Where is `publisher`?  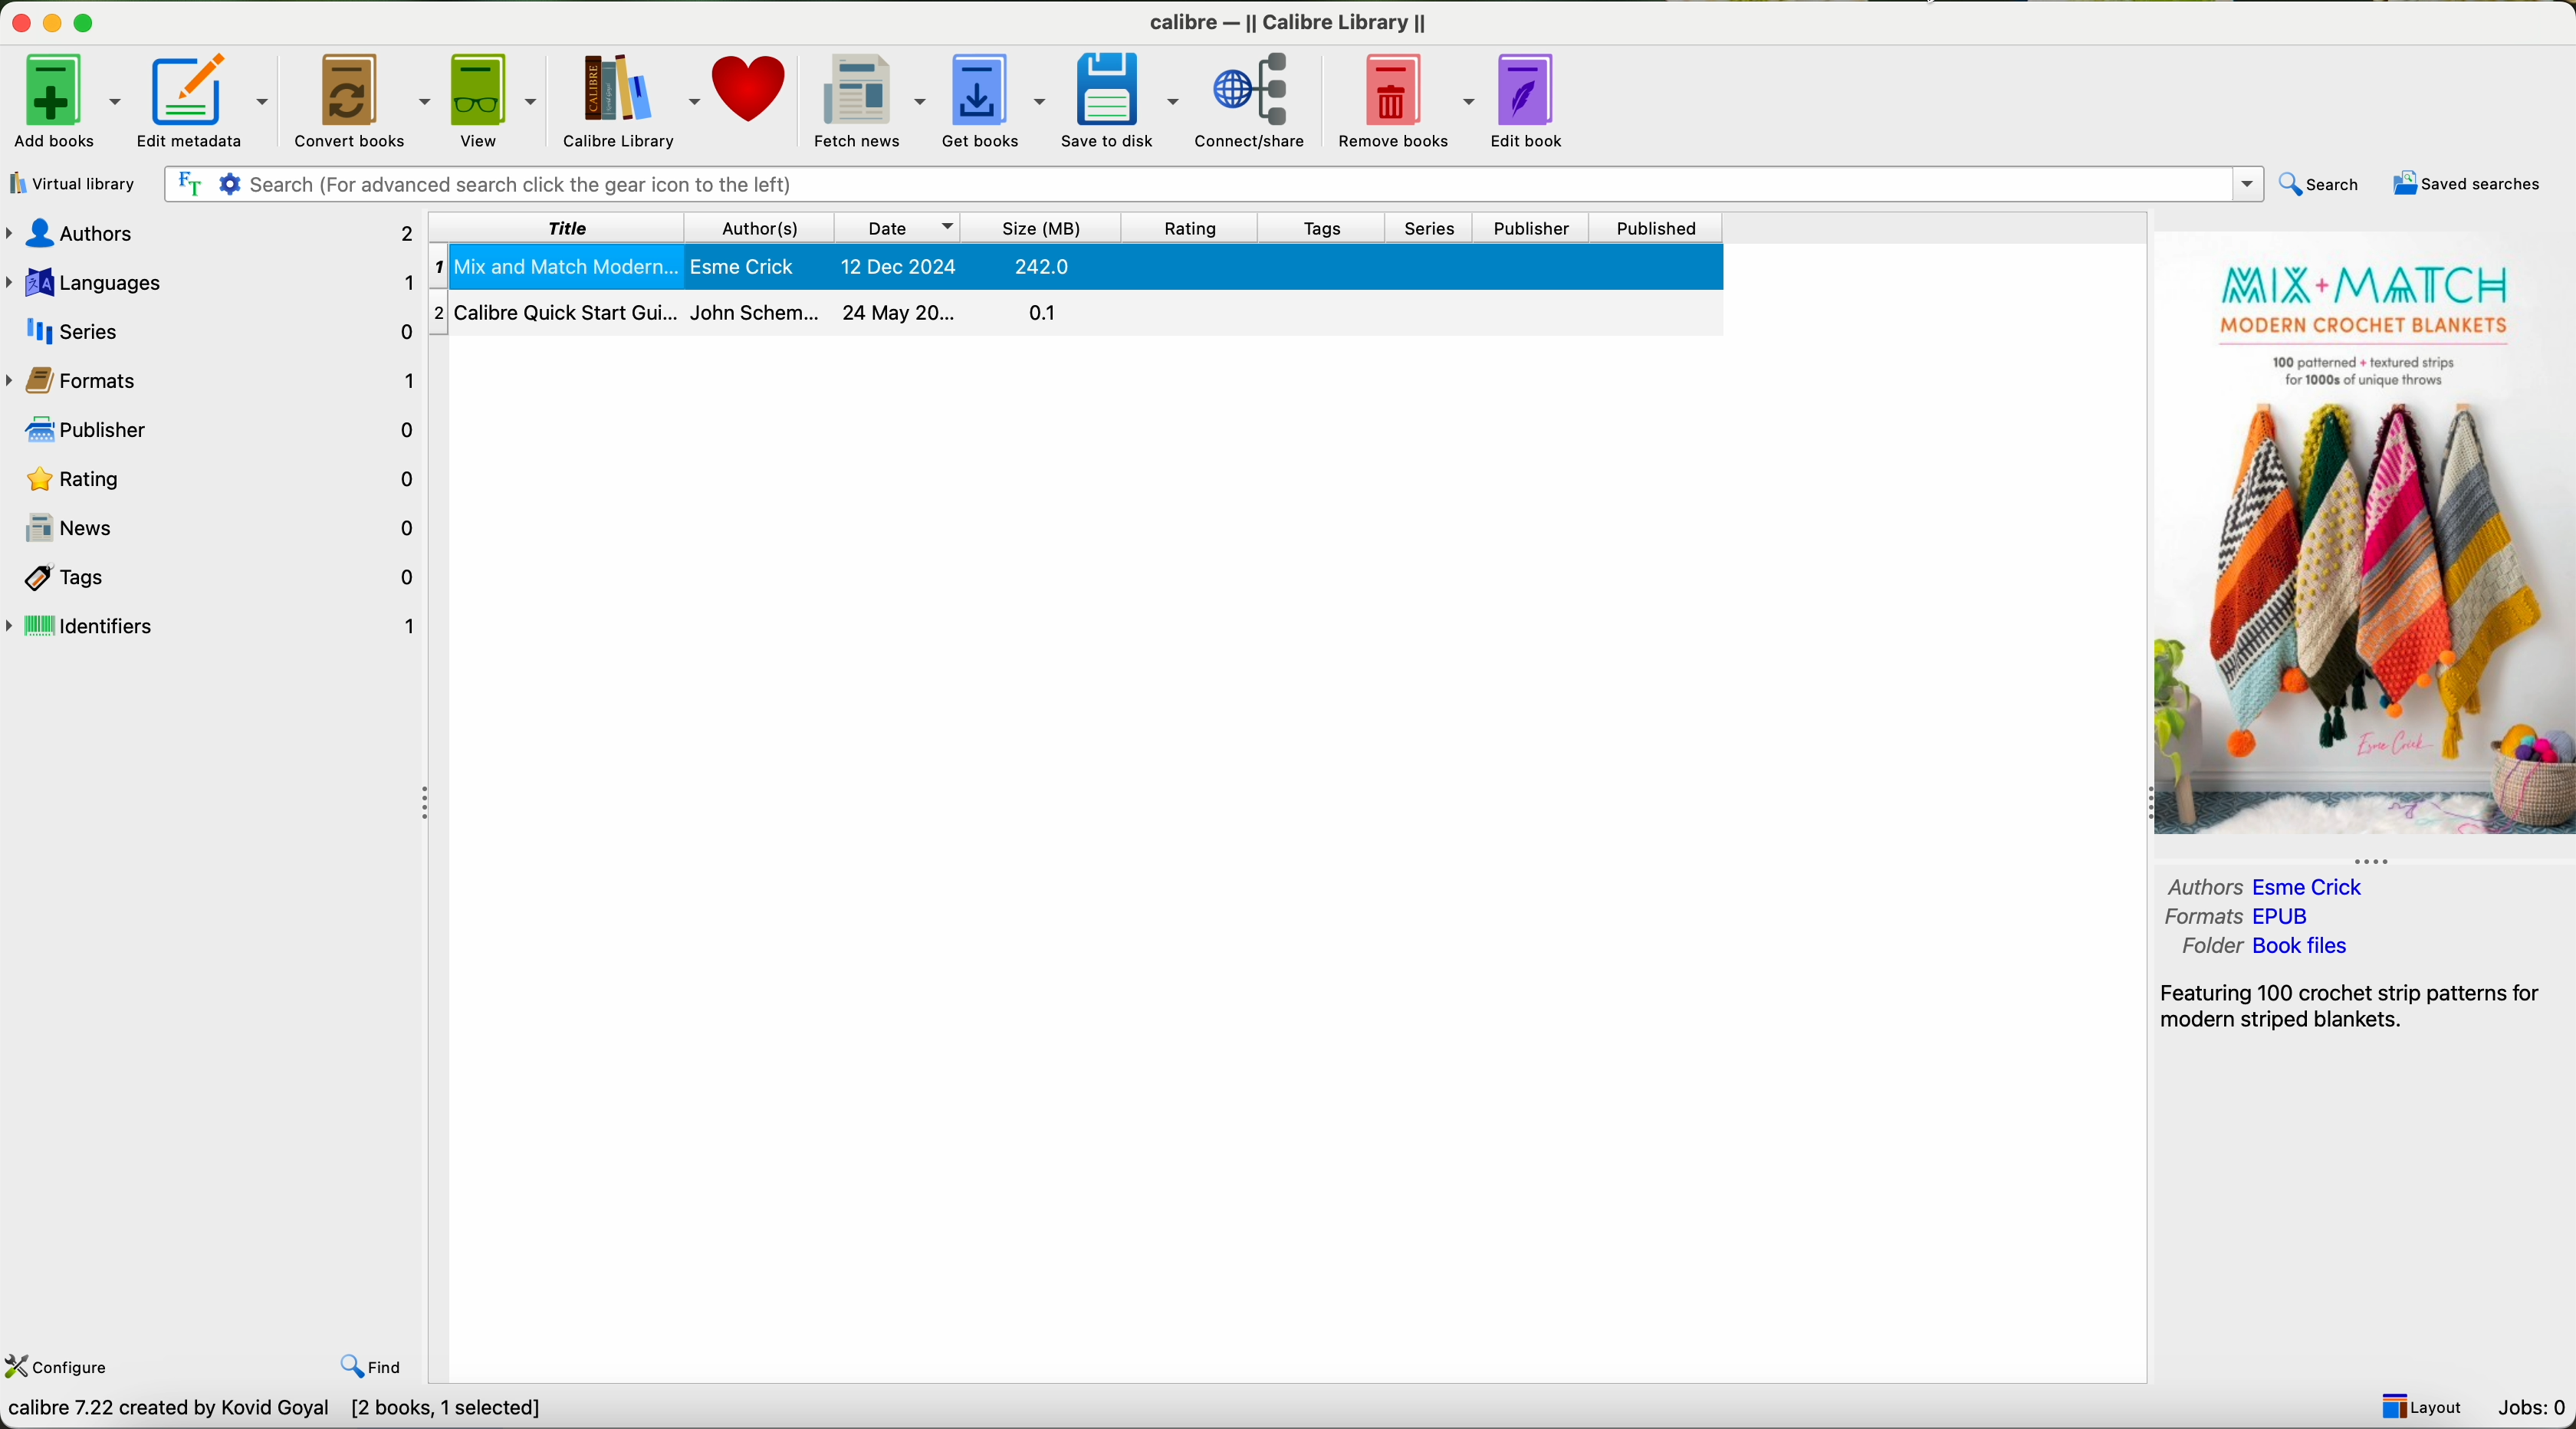
publisher is located at coordinates (1531, 229).